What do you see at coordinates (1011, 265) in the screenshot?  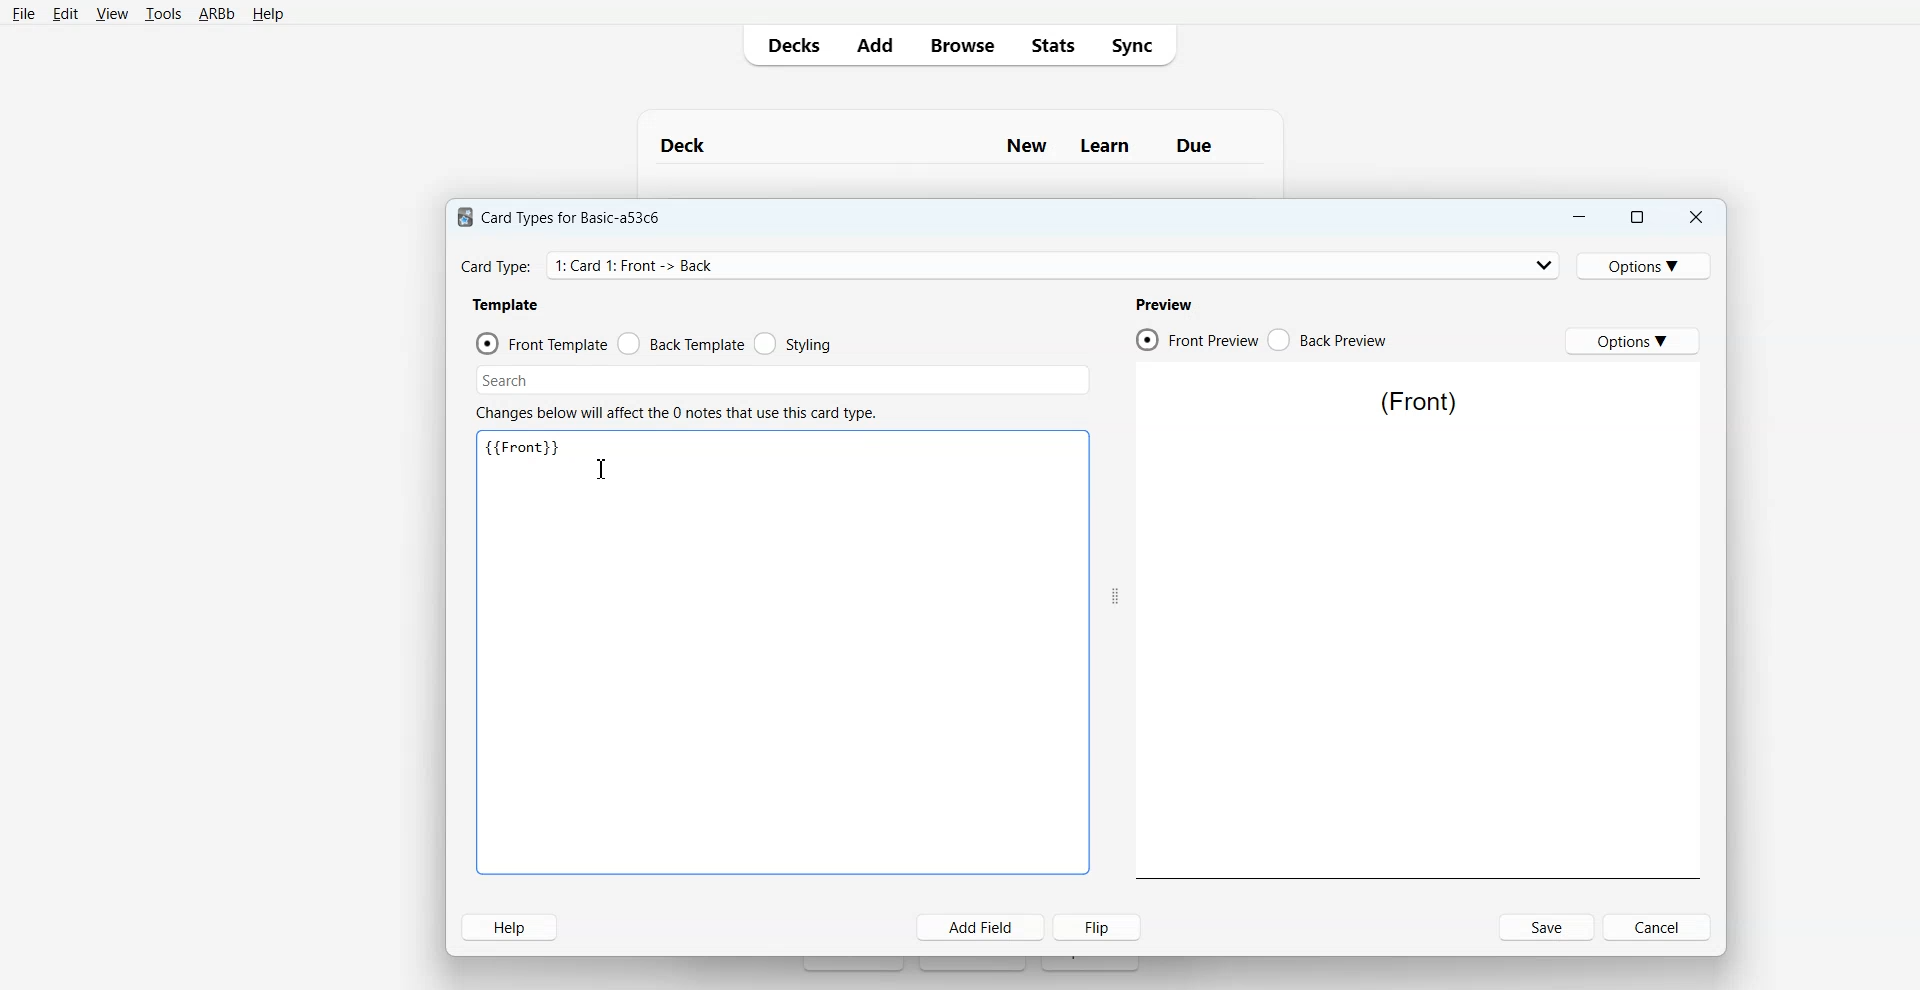 I see `Card Type` at bounding box center [1011, 265].